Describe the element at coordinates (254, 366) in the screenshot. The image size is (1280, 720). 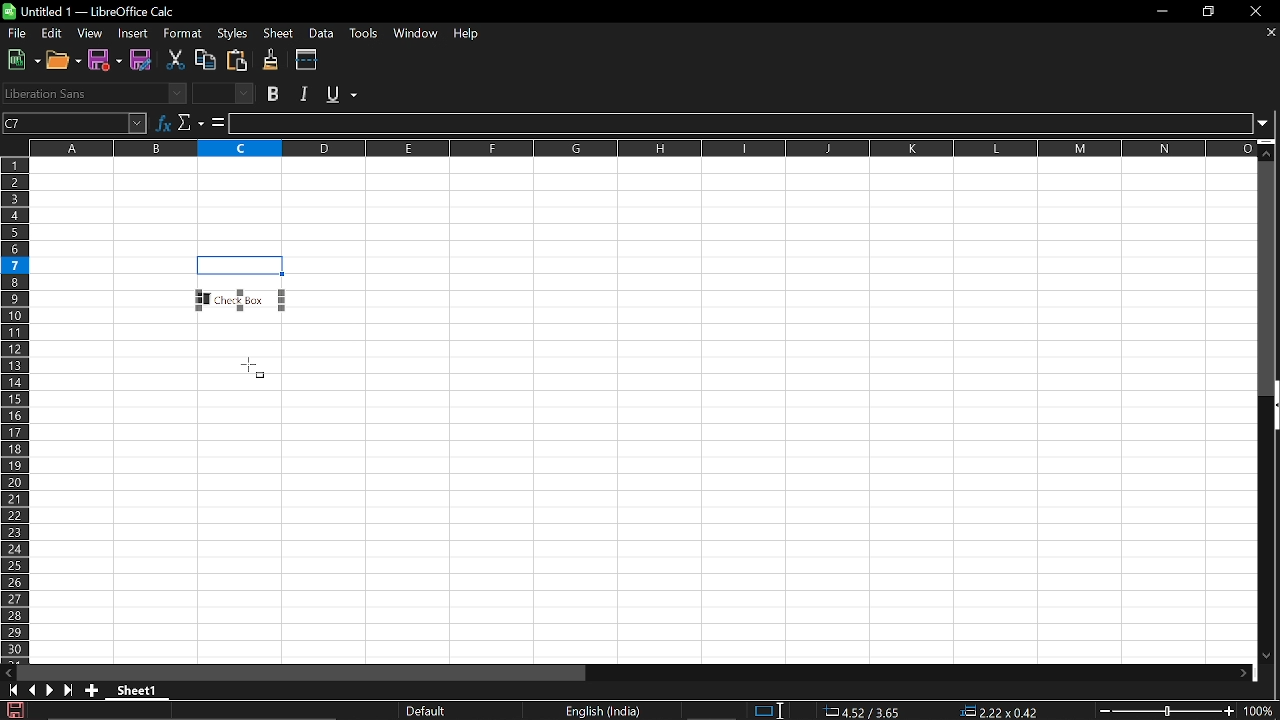
I see `Cursor` at that location.